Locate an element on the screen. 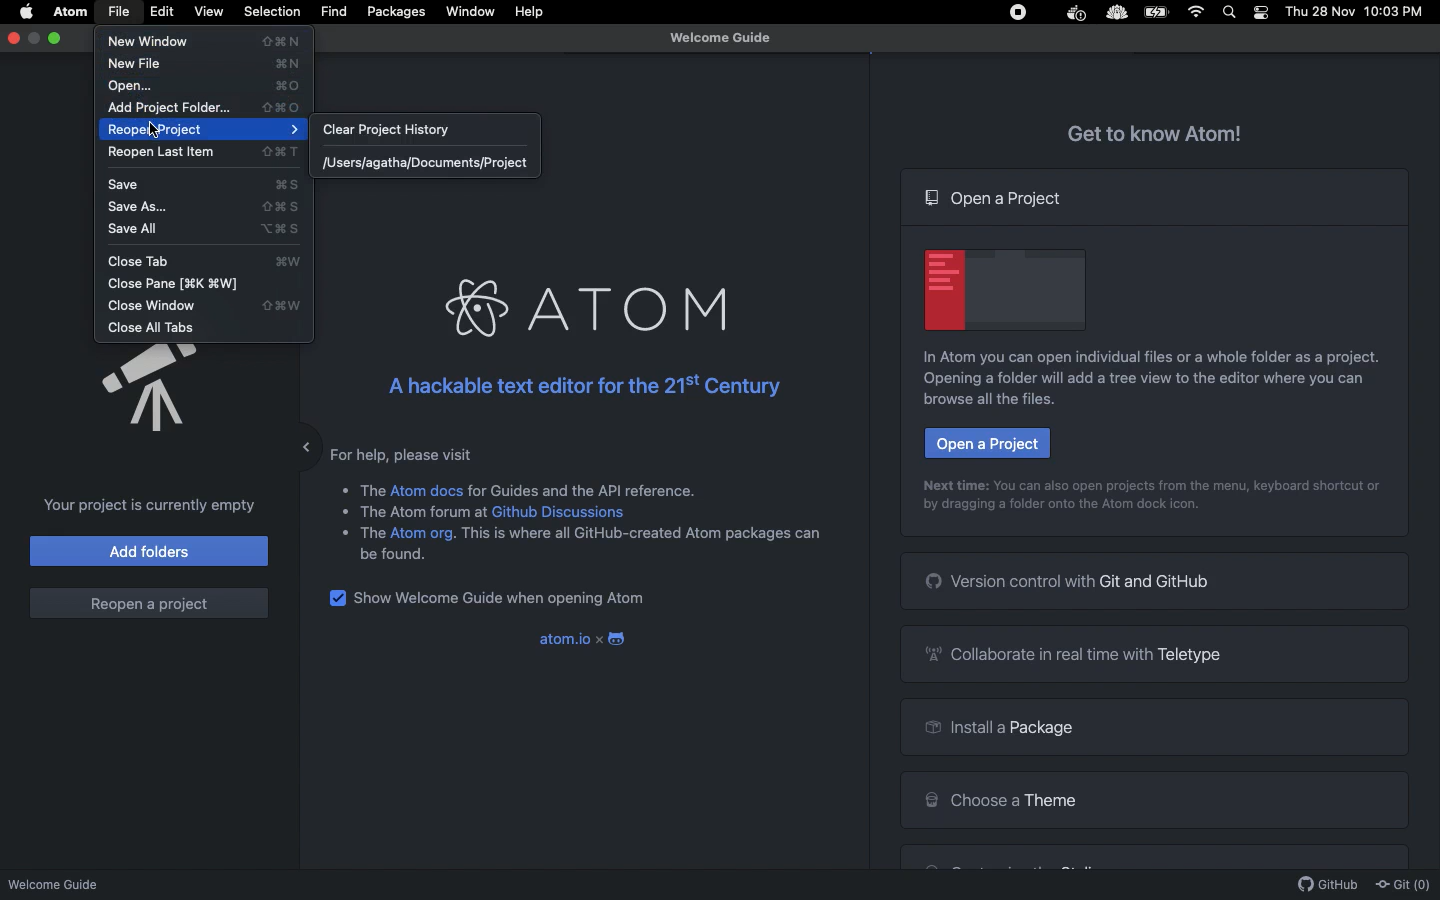  Close tab is located at coordinates (210, 261).